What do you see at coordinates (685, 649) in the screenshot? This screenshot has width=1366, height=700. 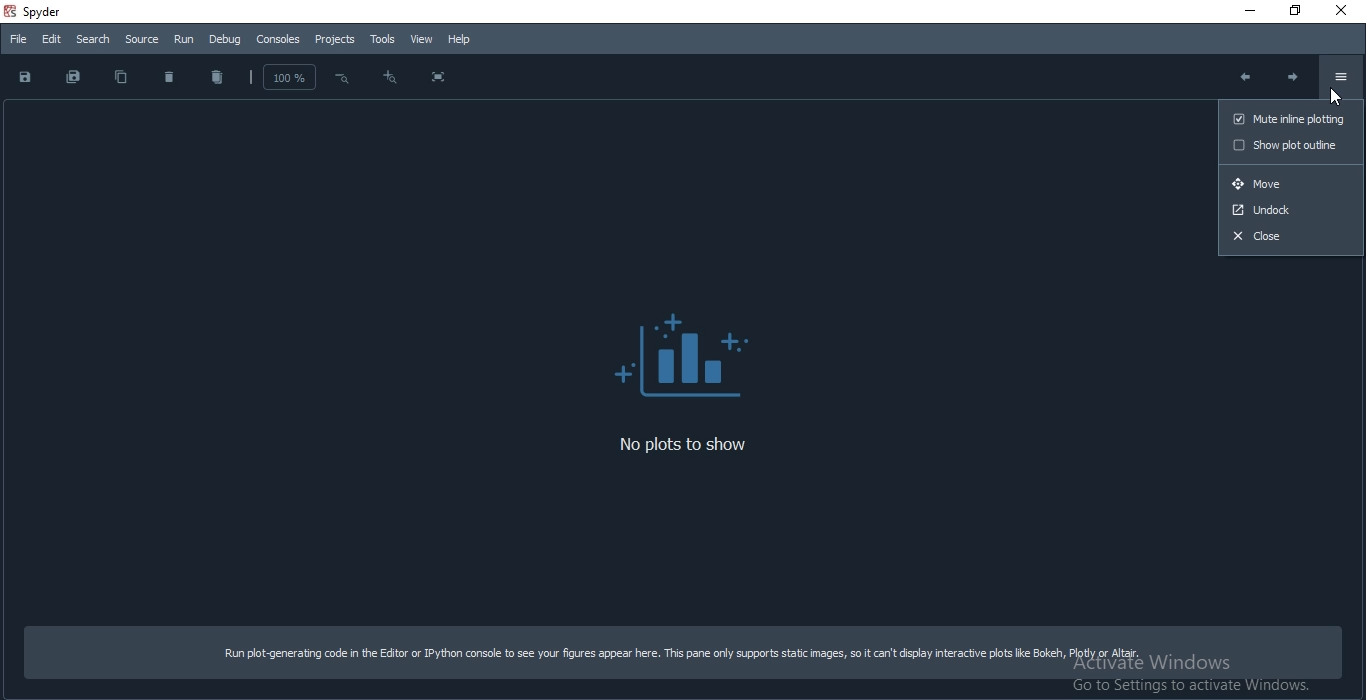 I see `Run plot-generating code in the Editor or IPvihon consale to see vour fiares anoear here. This pane arly Suncor ts static inanes. 0 it can't dianiay interactive clots lke Bokeh Plotly or Altar.` at bounding box center [685, 649].